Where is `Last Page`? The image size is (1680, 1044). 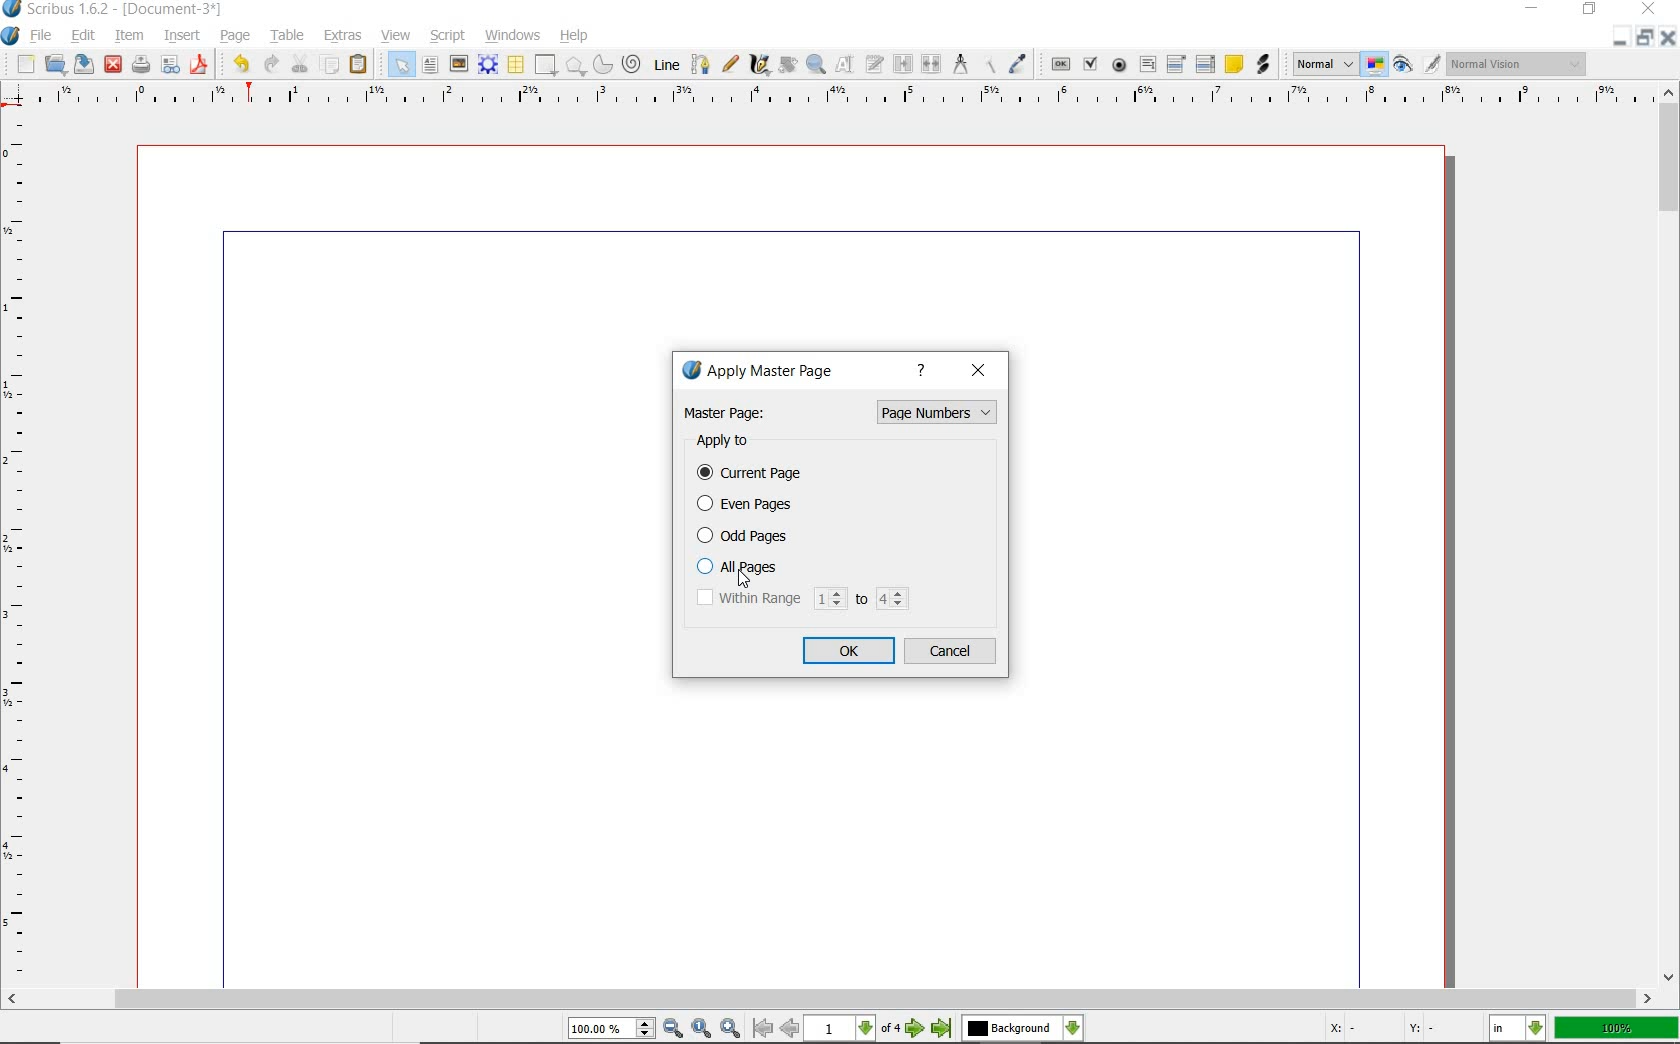
Last Page is located at coordinates (942, 1031).